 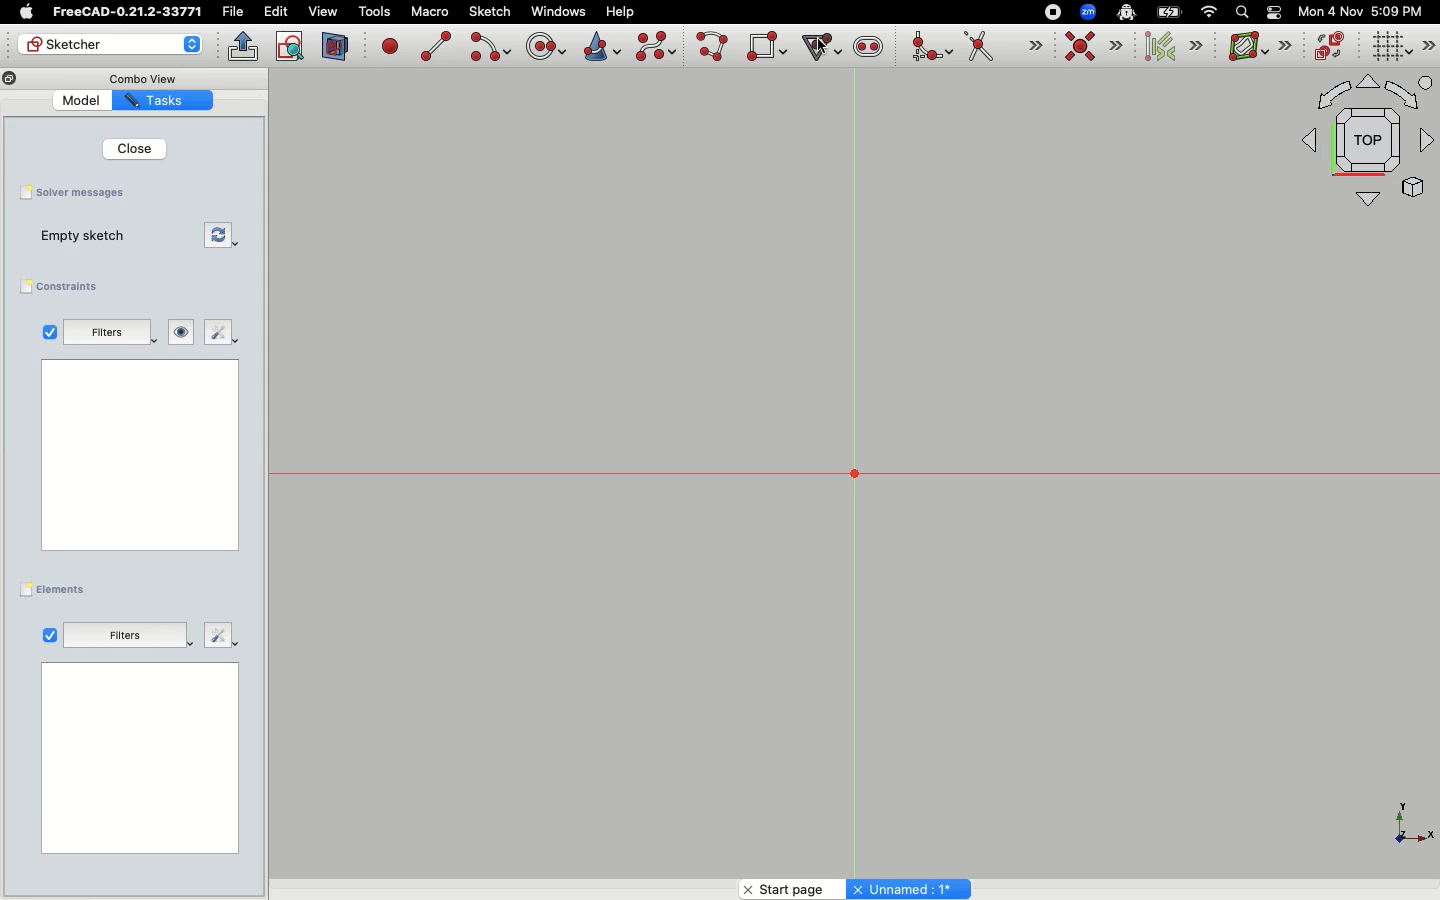 I want to click on View section, so click(x=336, y=46).